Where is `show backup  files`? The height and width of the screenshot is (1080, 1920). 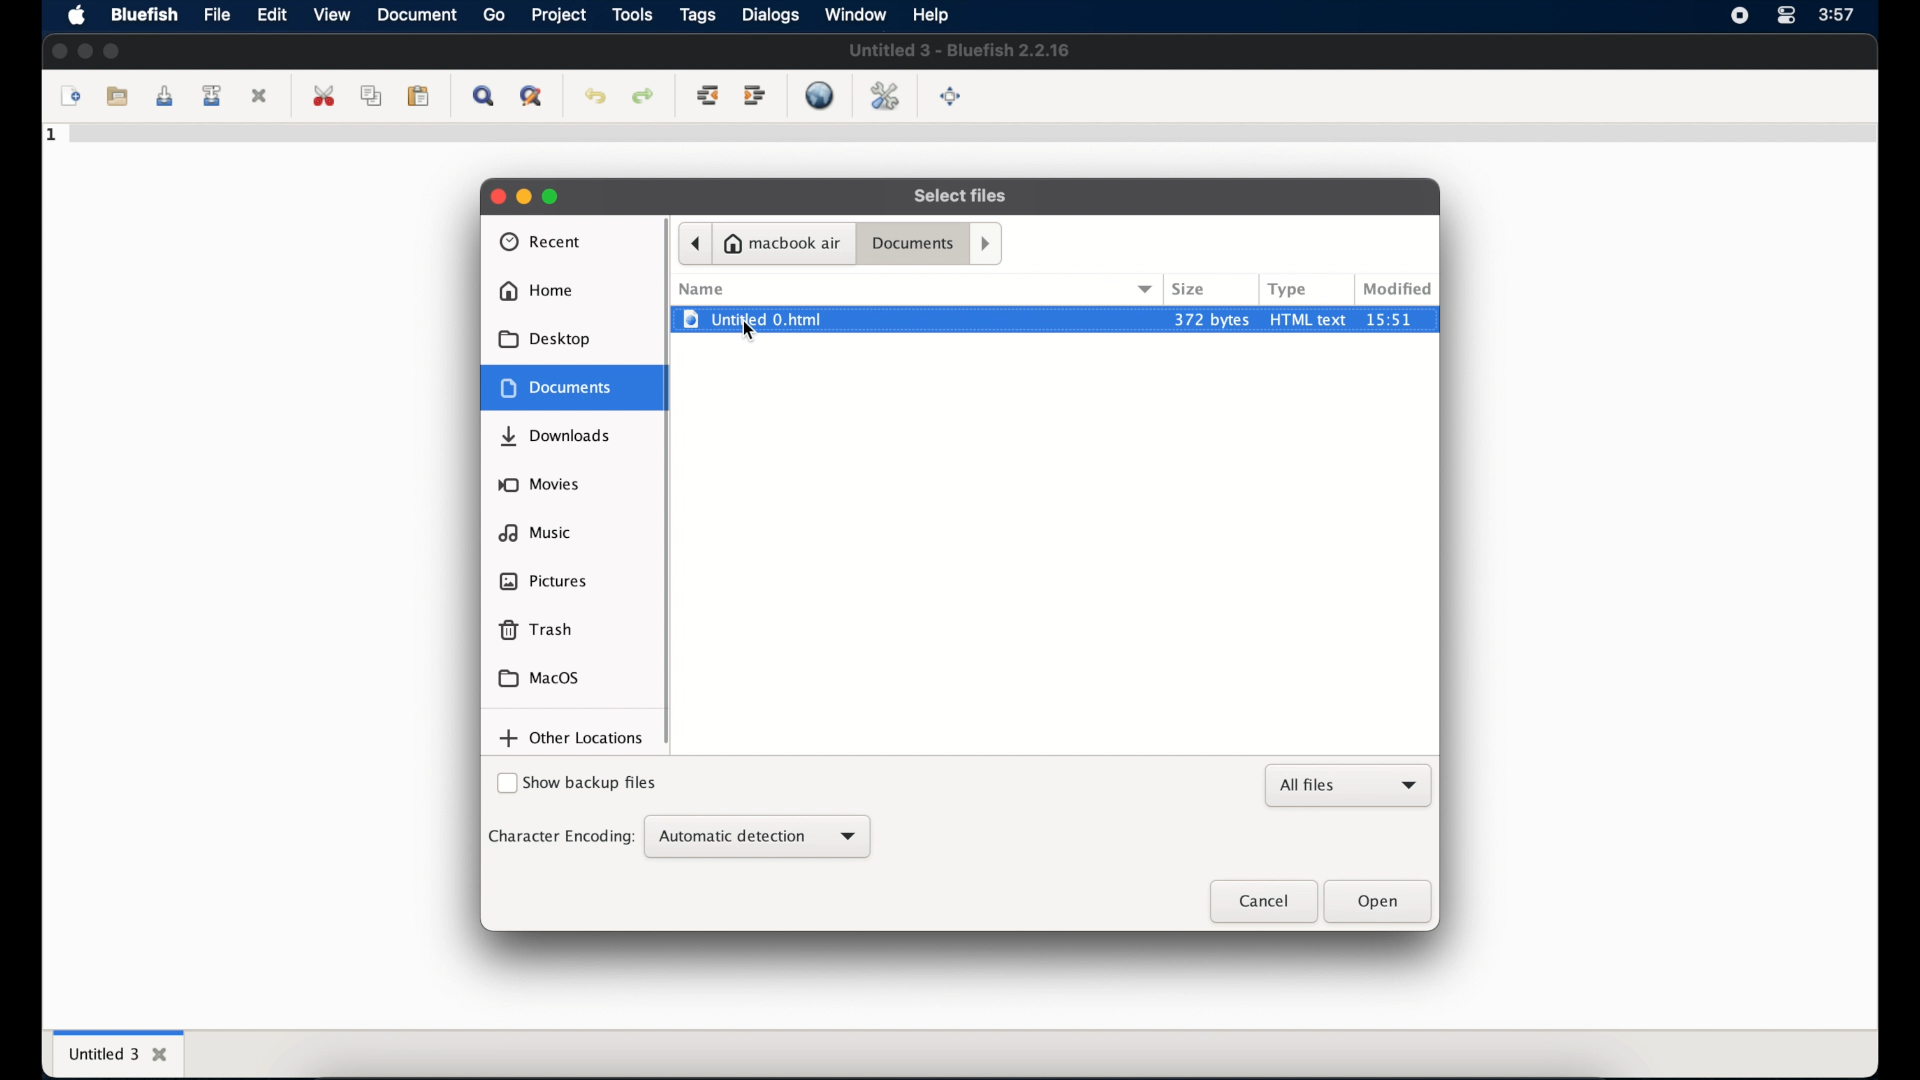 show backup  files is located at coordinates (577, 785).